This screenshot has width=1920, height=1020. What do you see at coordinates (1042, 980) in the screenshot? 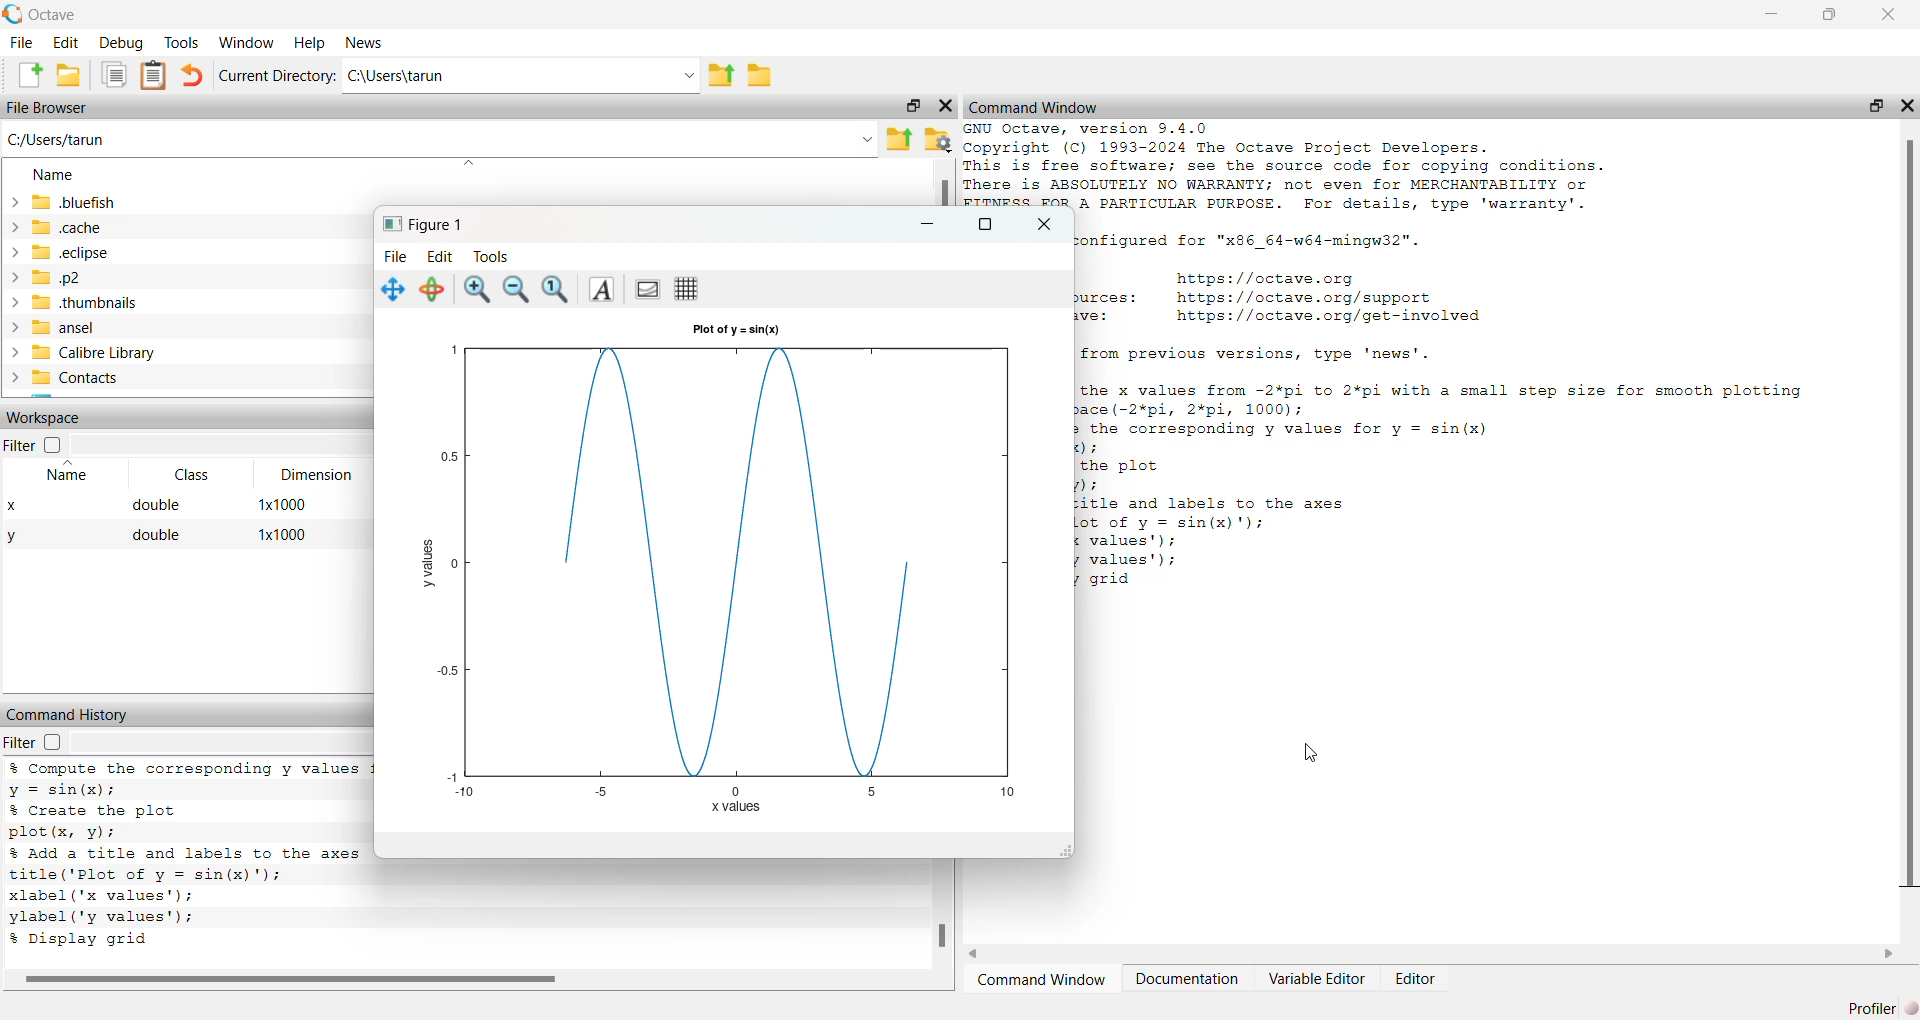
I see `Command Window` at bounding box center [1042, 980].